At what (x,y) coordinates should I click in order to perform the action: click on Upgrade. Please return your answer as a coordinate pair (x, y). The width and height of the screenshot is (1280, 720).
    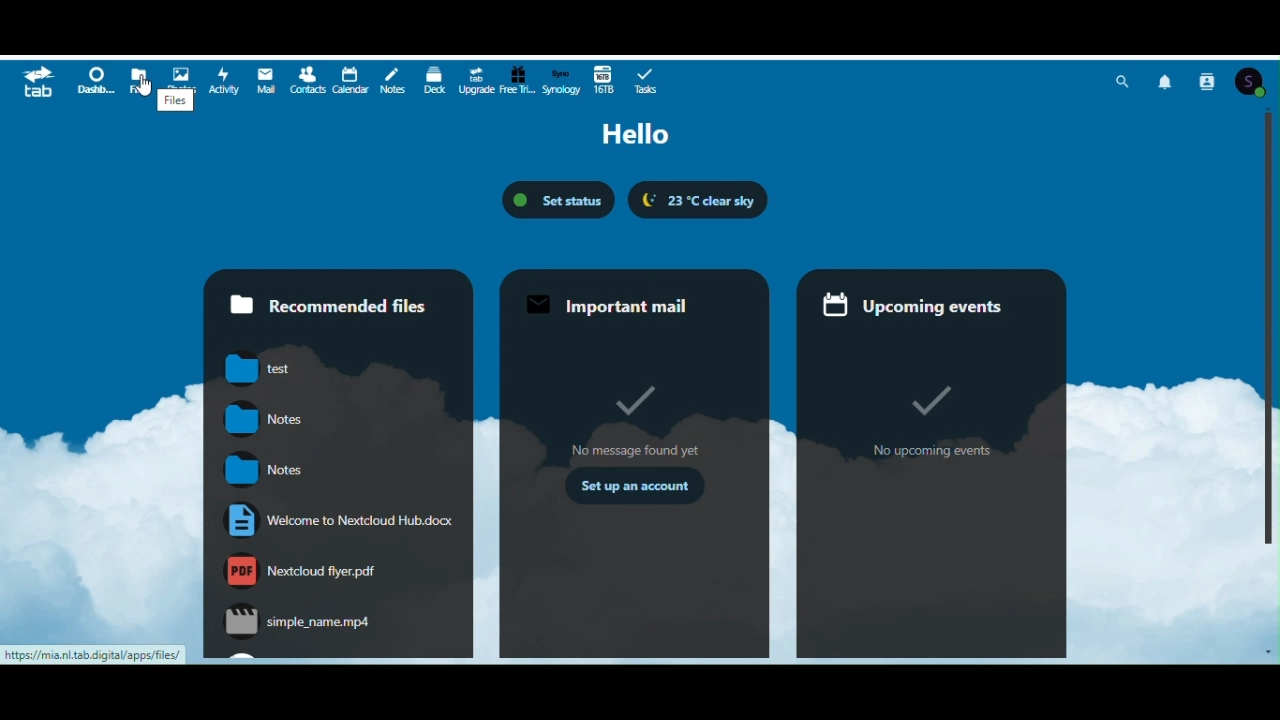
    Looking at the image, I should click on (474, 79).